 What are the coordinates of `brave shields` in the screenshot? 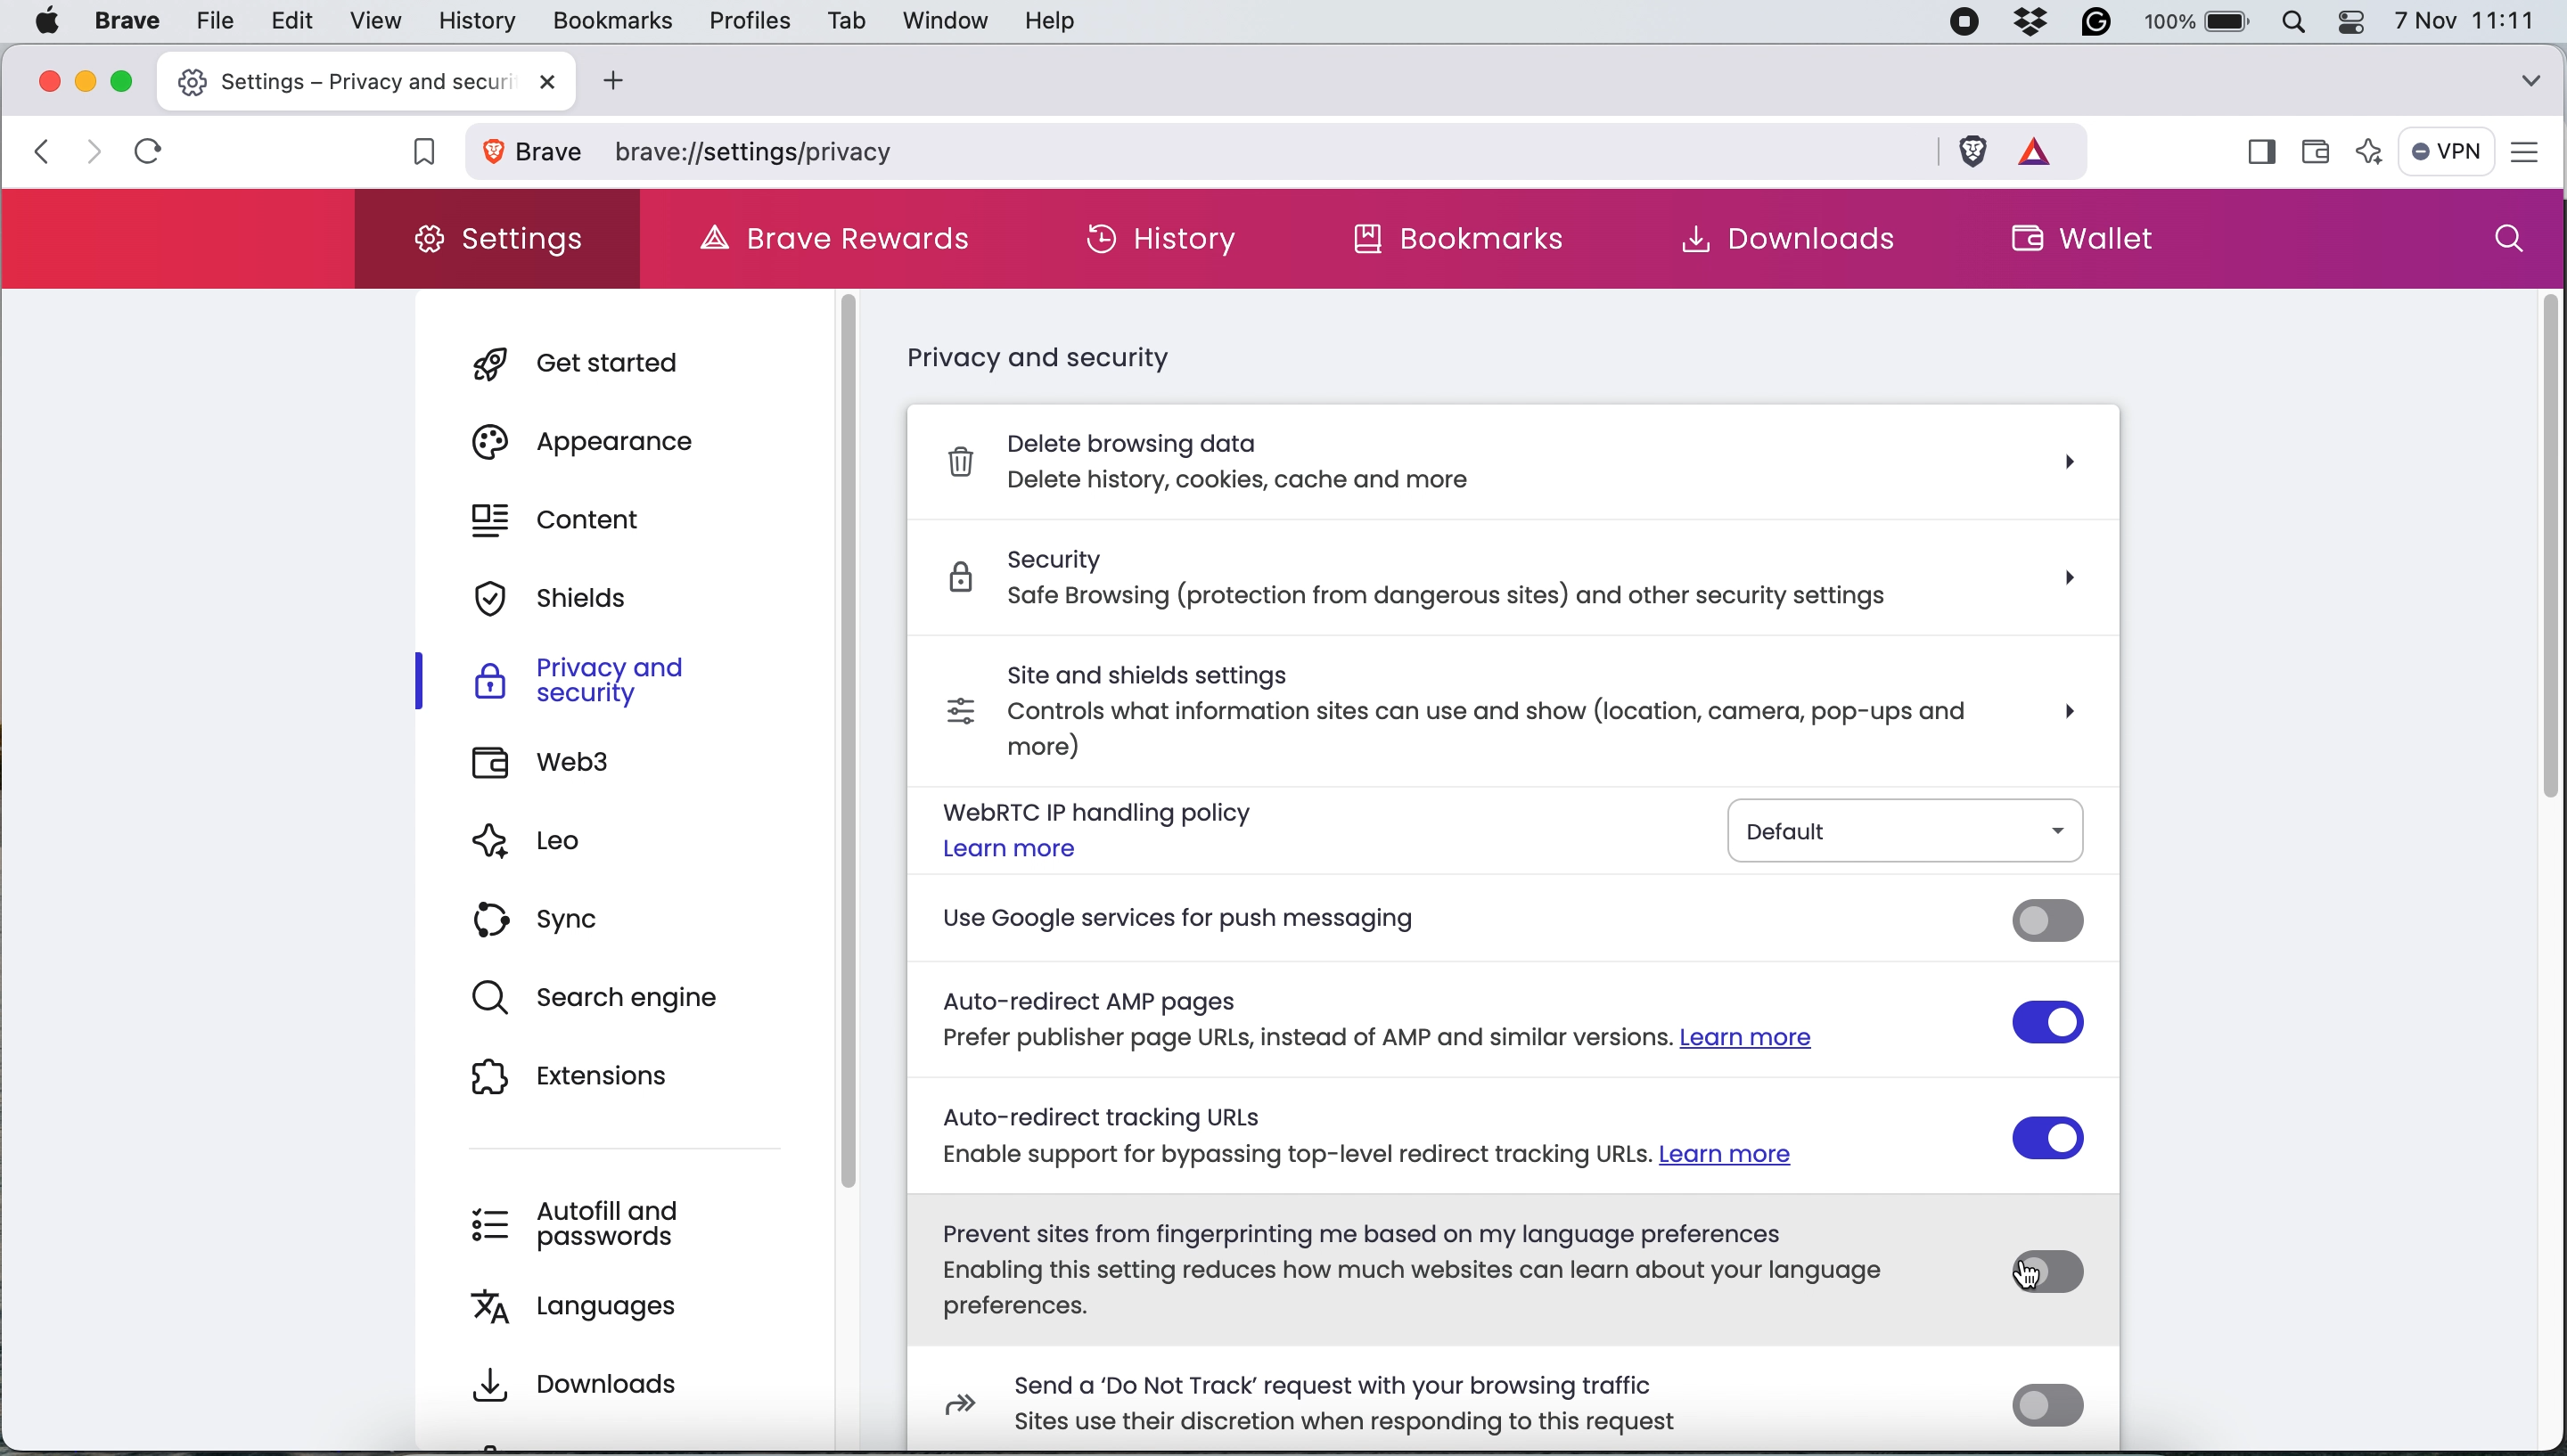 It's located at (1973, 149).